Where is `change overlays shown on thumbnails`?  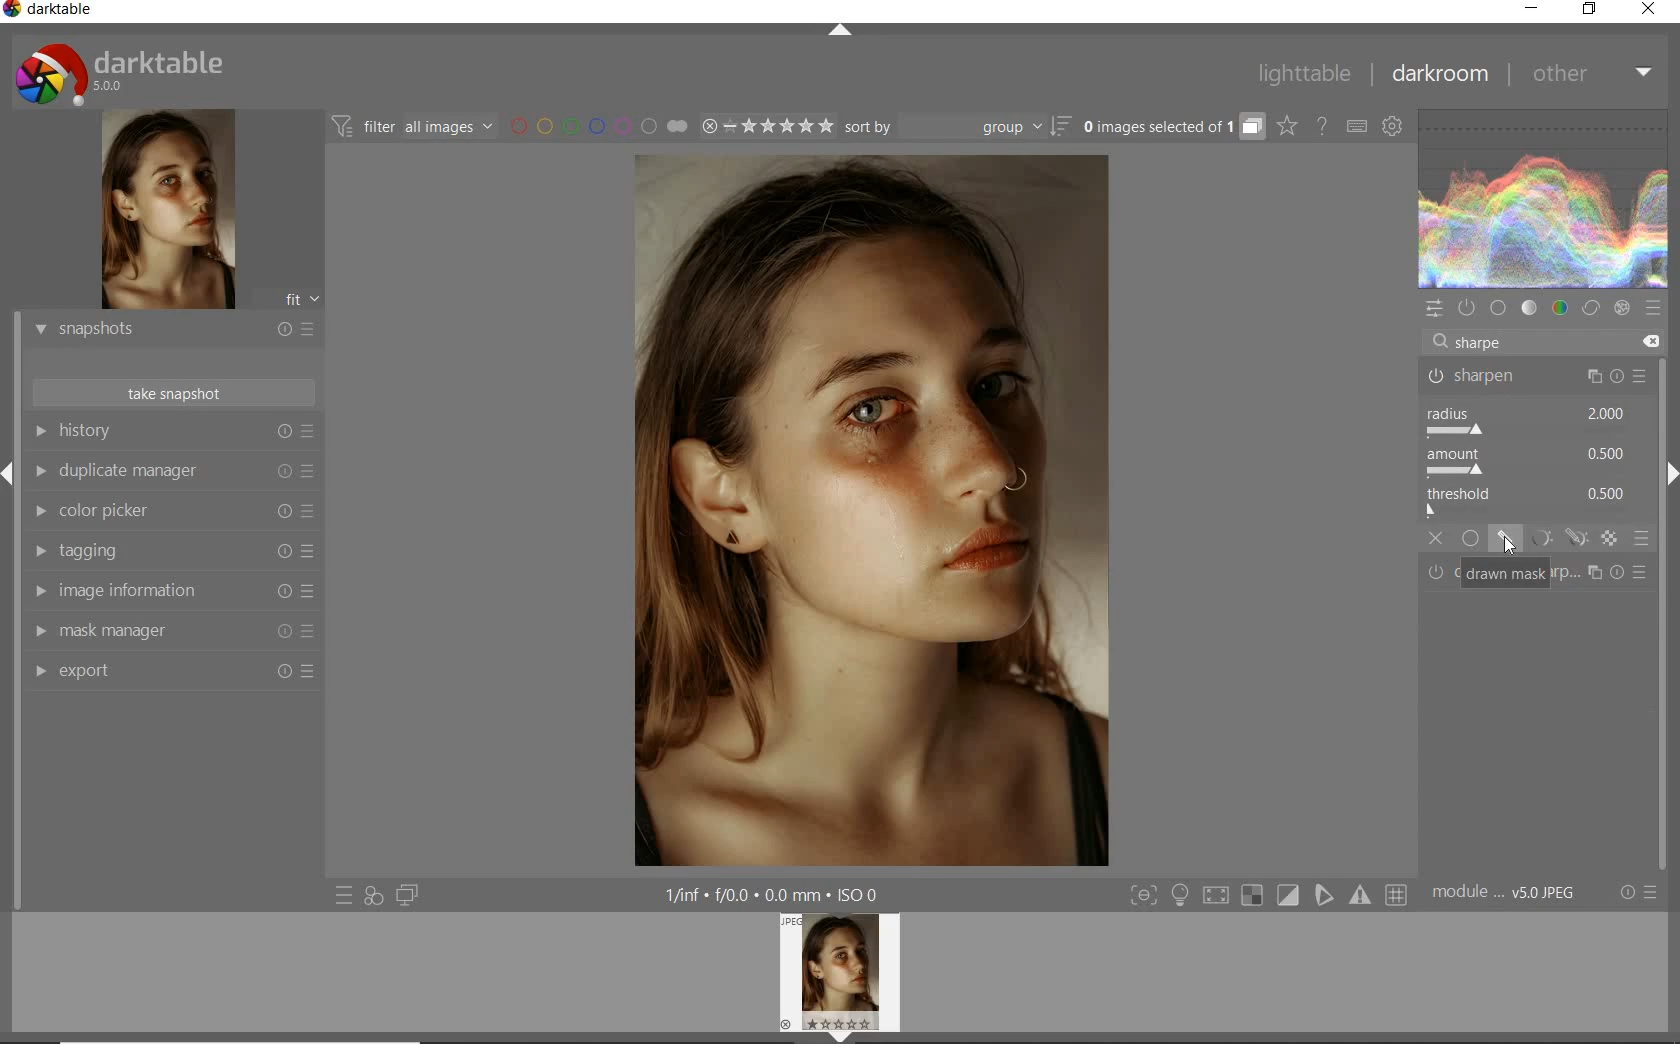 change overlays shown on thumbnails is located at coordinates (1286, 127).